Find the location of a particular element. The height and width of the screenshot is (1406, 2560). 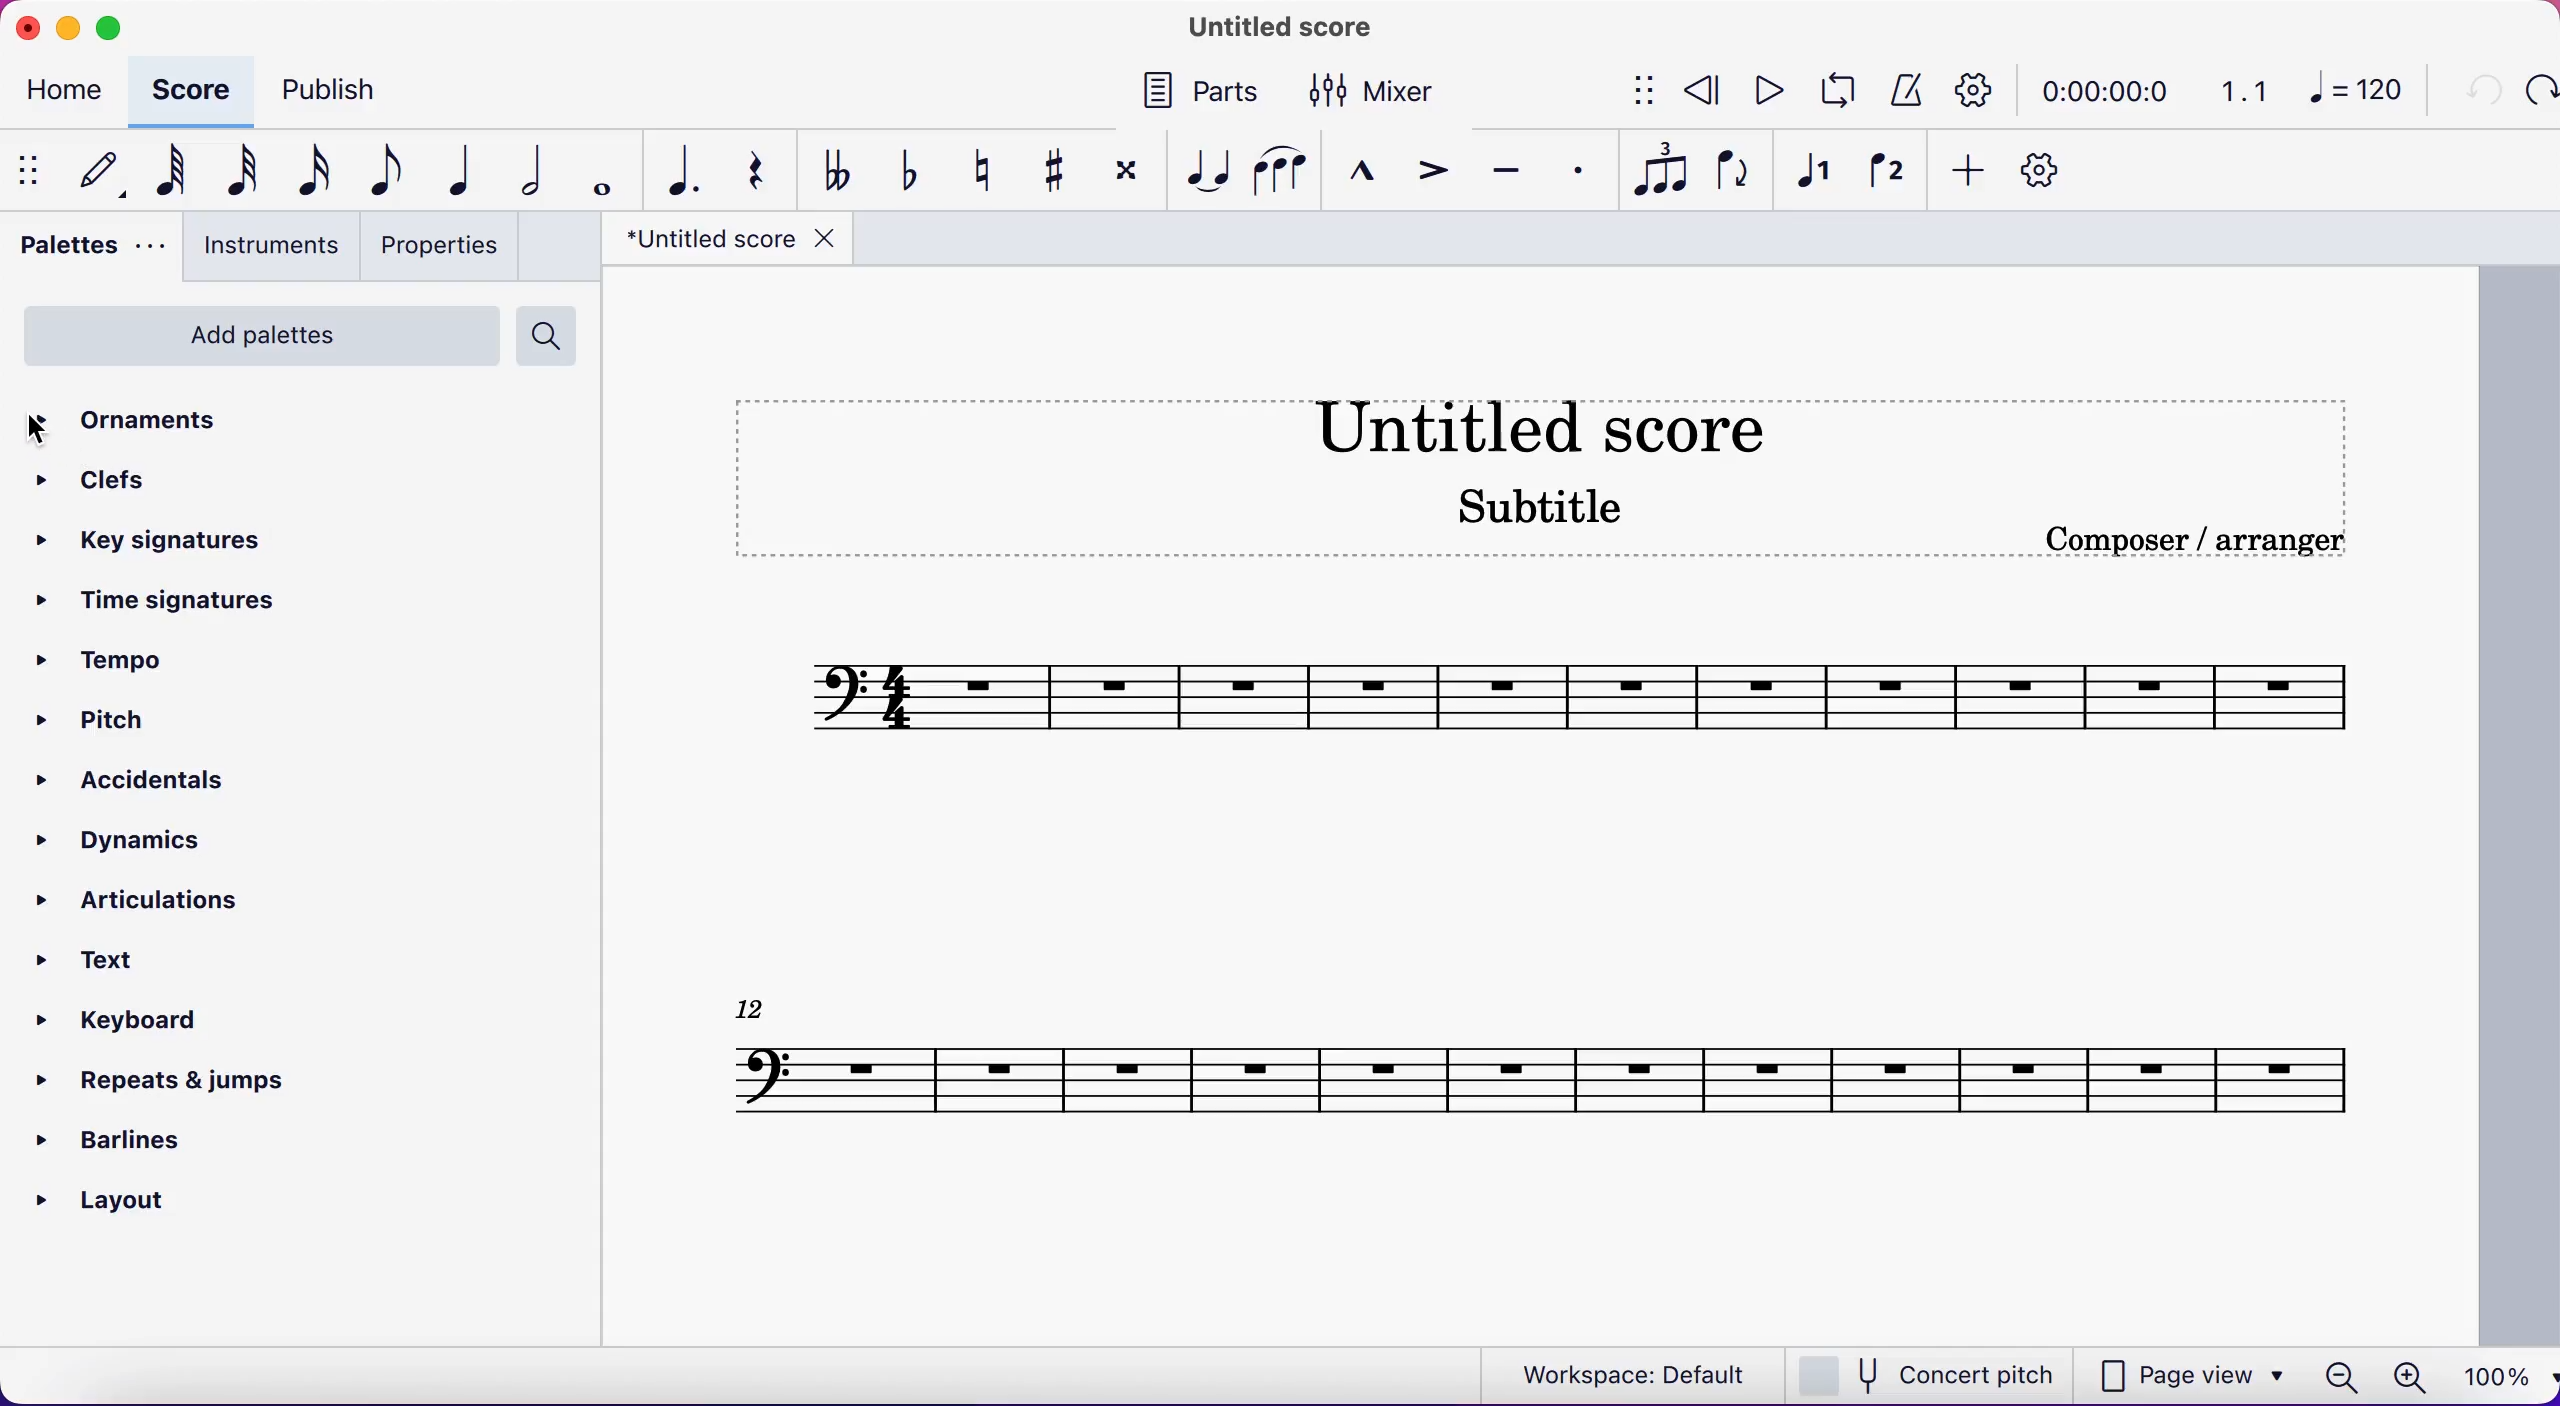

accidentals is located at coordinates (126, 784).